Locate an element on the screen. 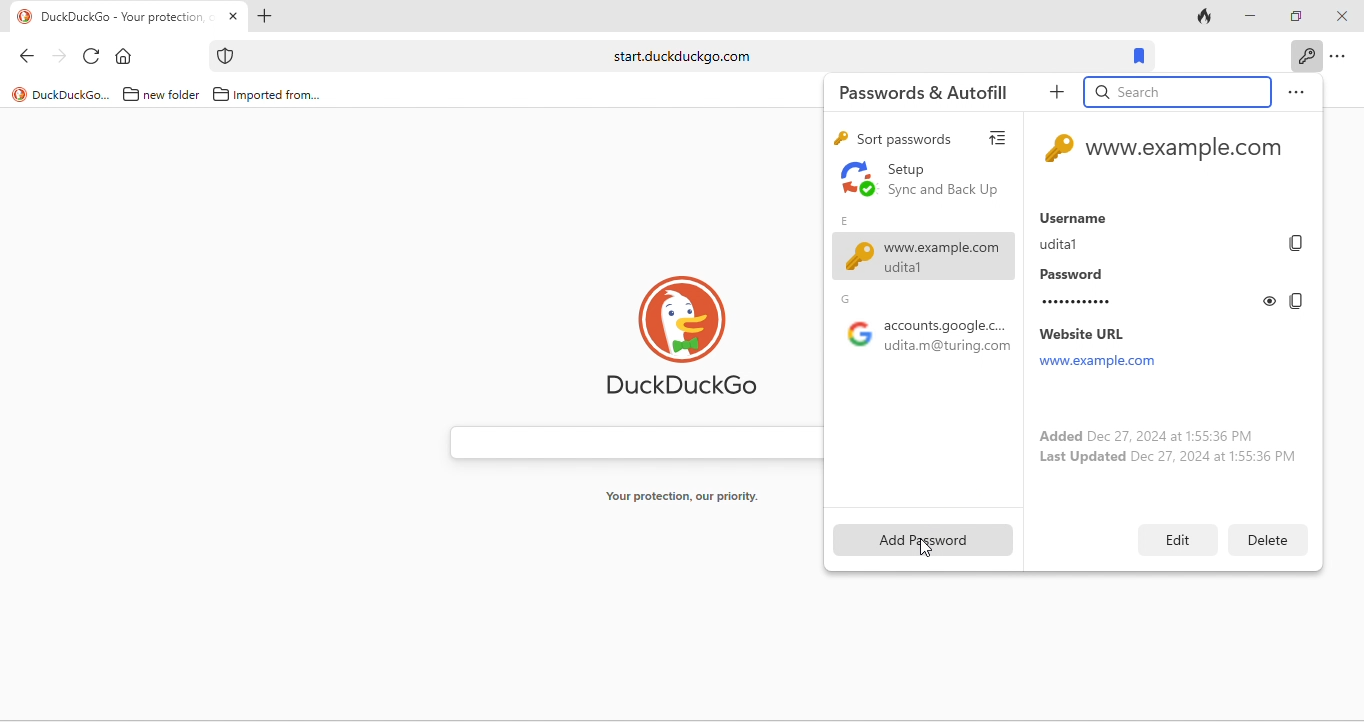 The width and height of the screenshot is (1364, 722). logo is located at coordinates (19, 94).